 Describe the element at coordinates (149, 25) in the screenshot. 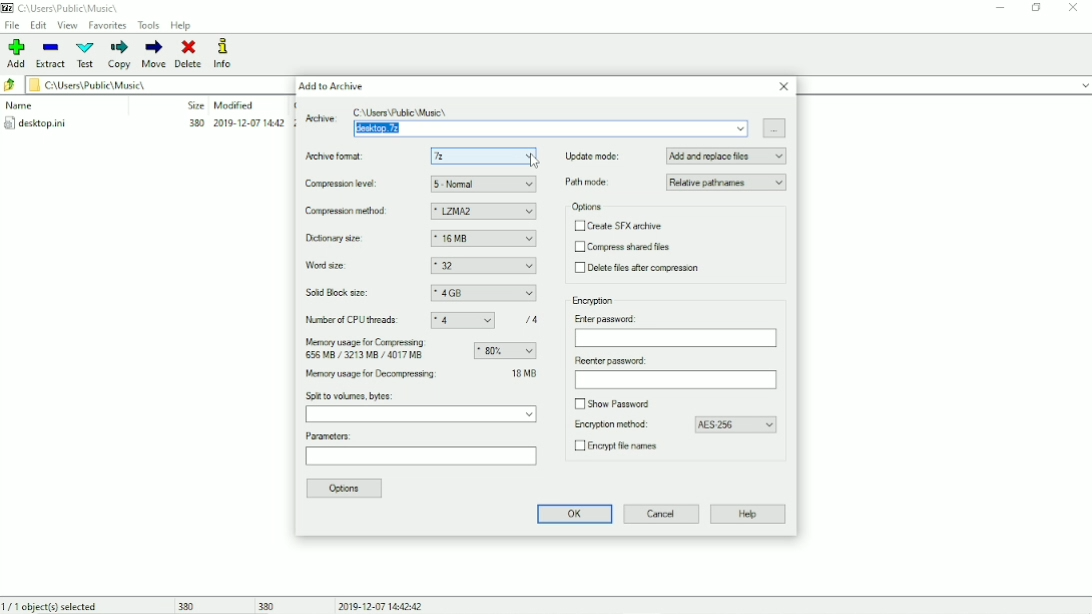

I see `Tools` at that location.